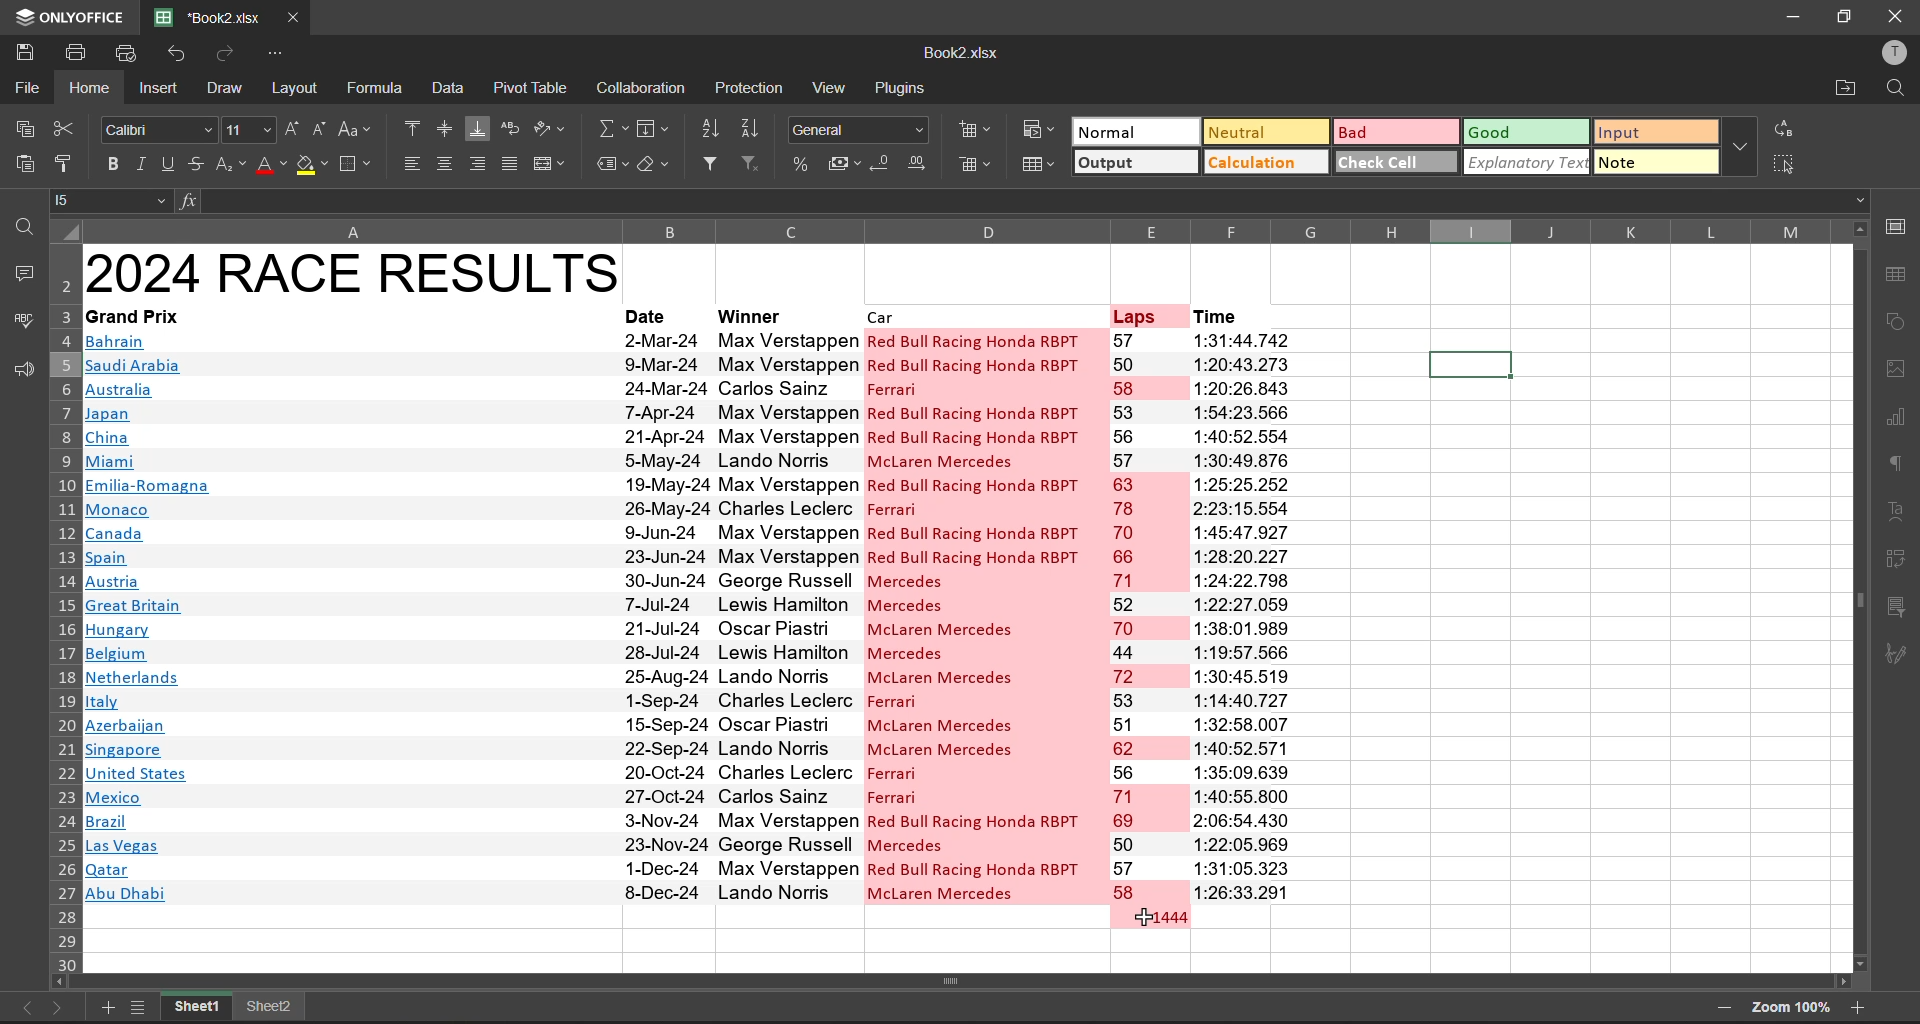 The height and width of the screenshot is (1024, 1920). What do you see at coordinates (1040, 170) in the screenshot?
I see `format as table` at bounding box center [1040, 170].